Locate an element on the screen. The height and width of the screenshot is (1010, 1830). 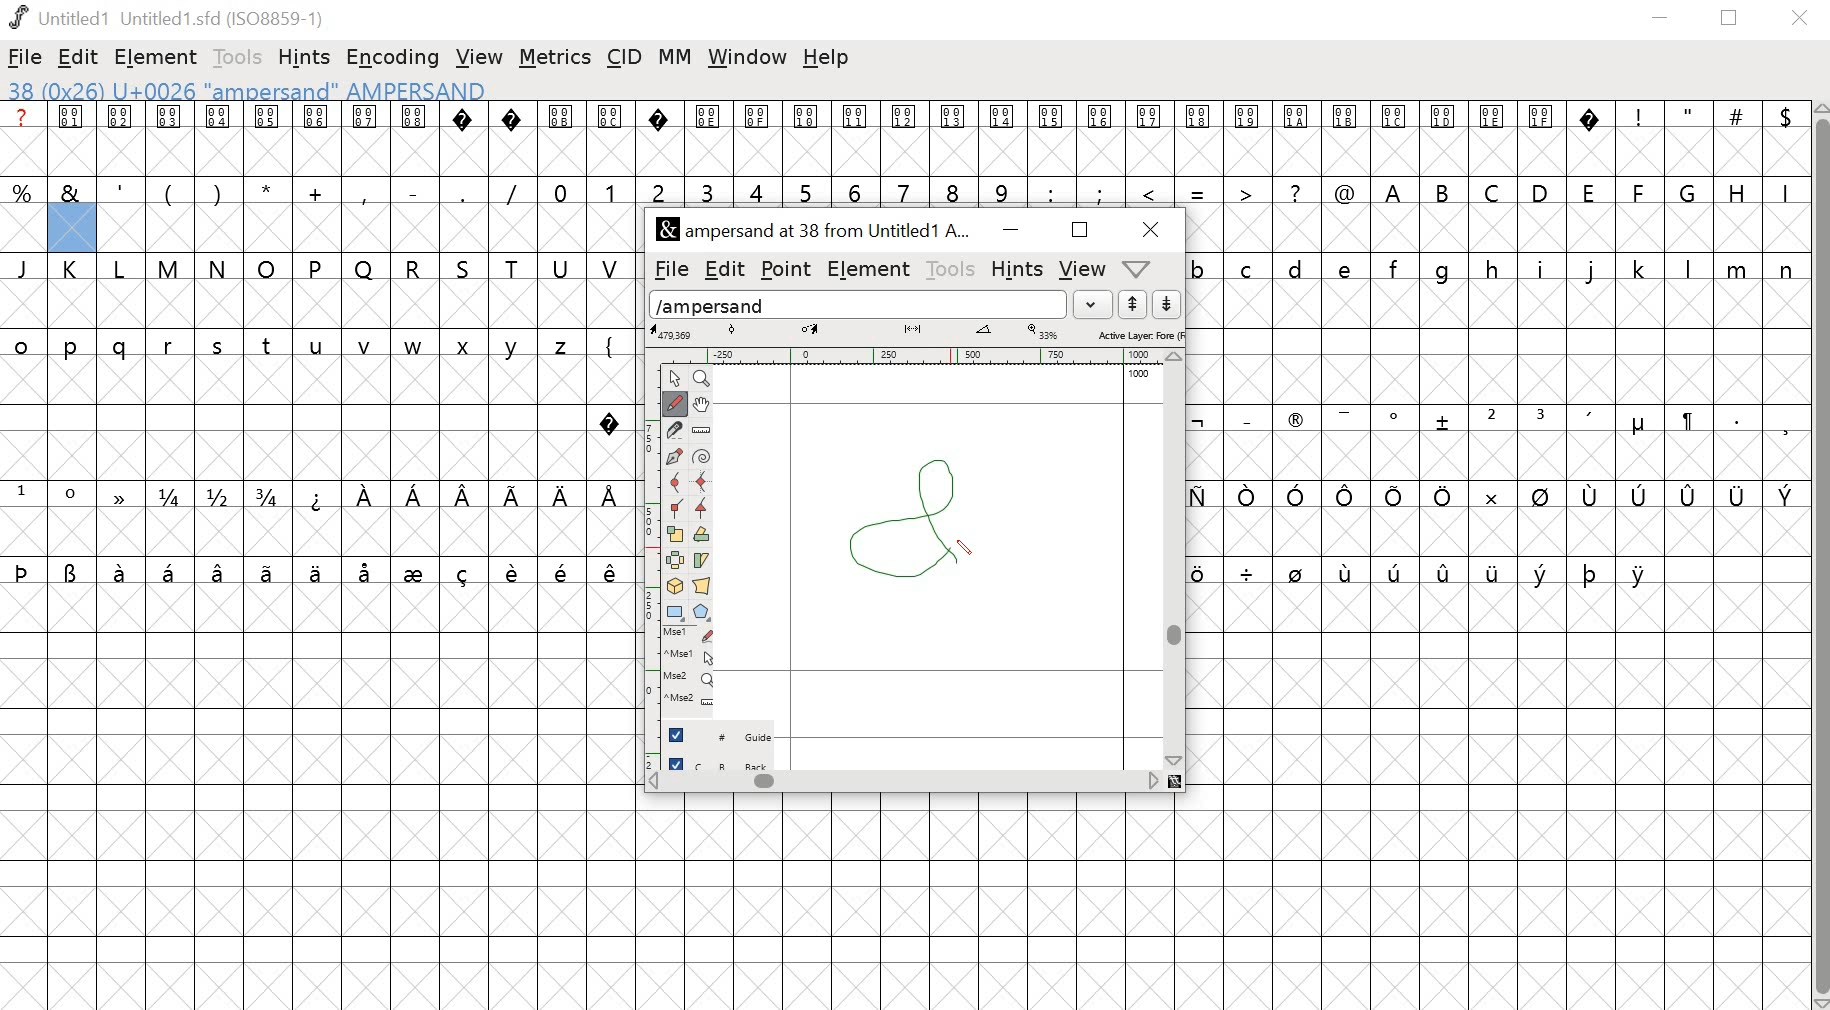
s is located at coordinates (218, 346).